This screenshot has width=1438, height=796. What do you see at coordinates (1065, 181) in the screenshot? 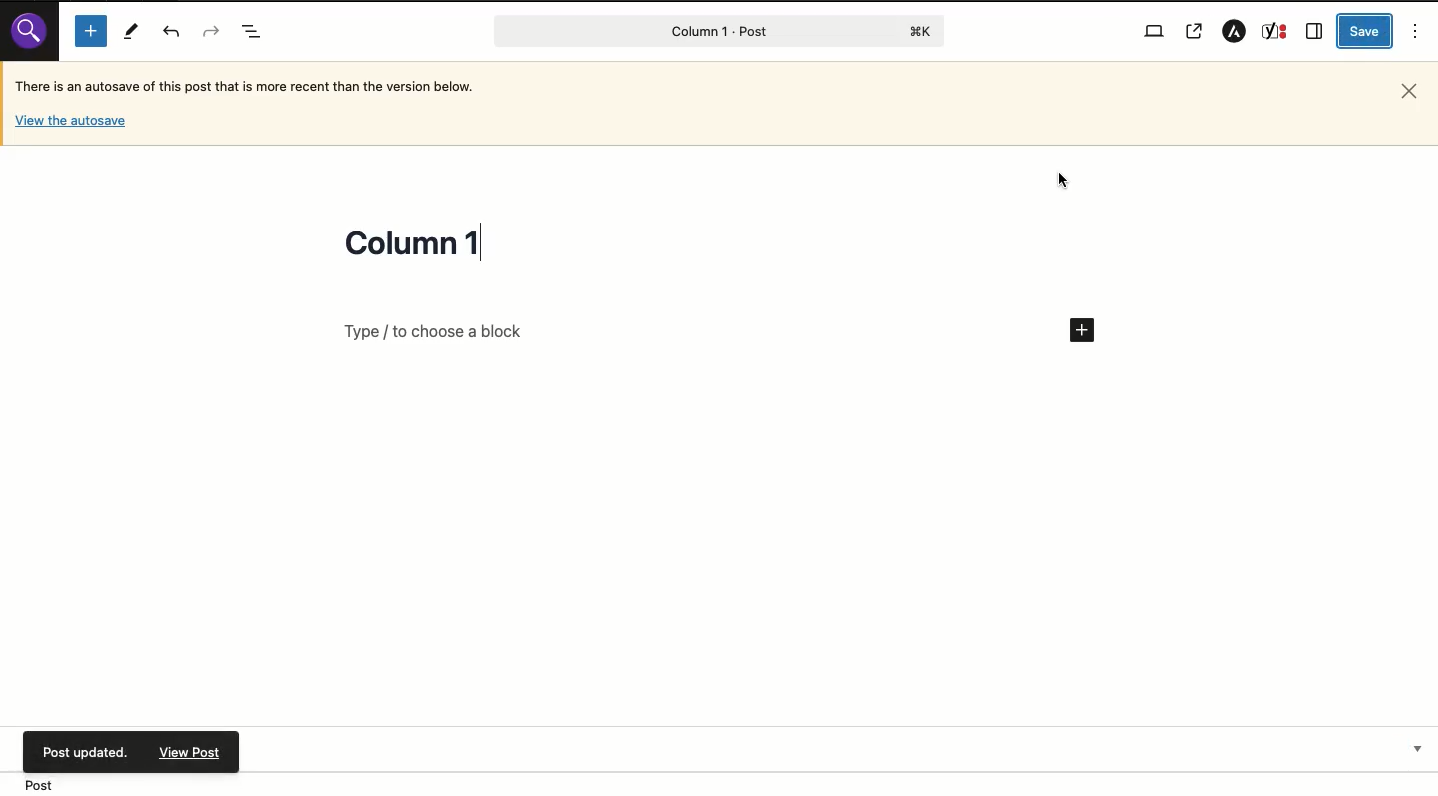
I see `Click` at bounding box center [1065, 181].